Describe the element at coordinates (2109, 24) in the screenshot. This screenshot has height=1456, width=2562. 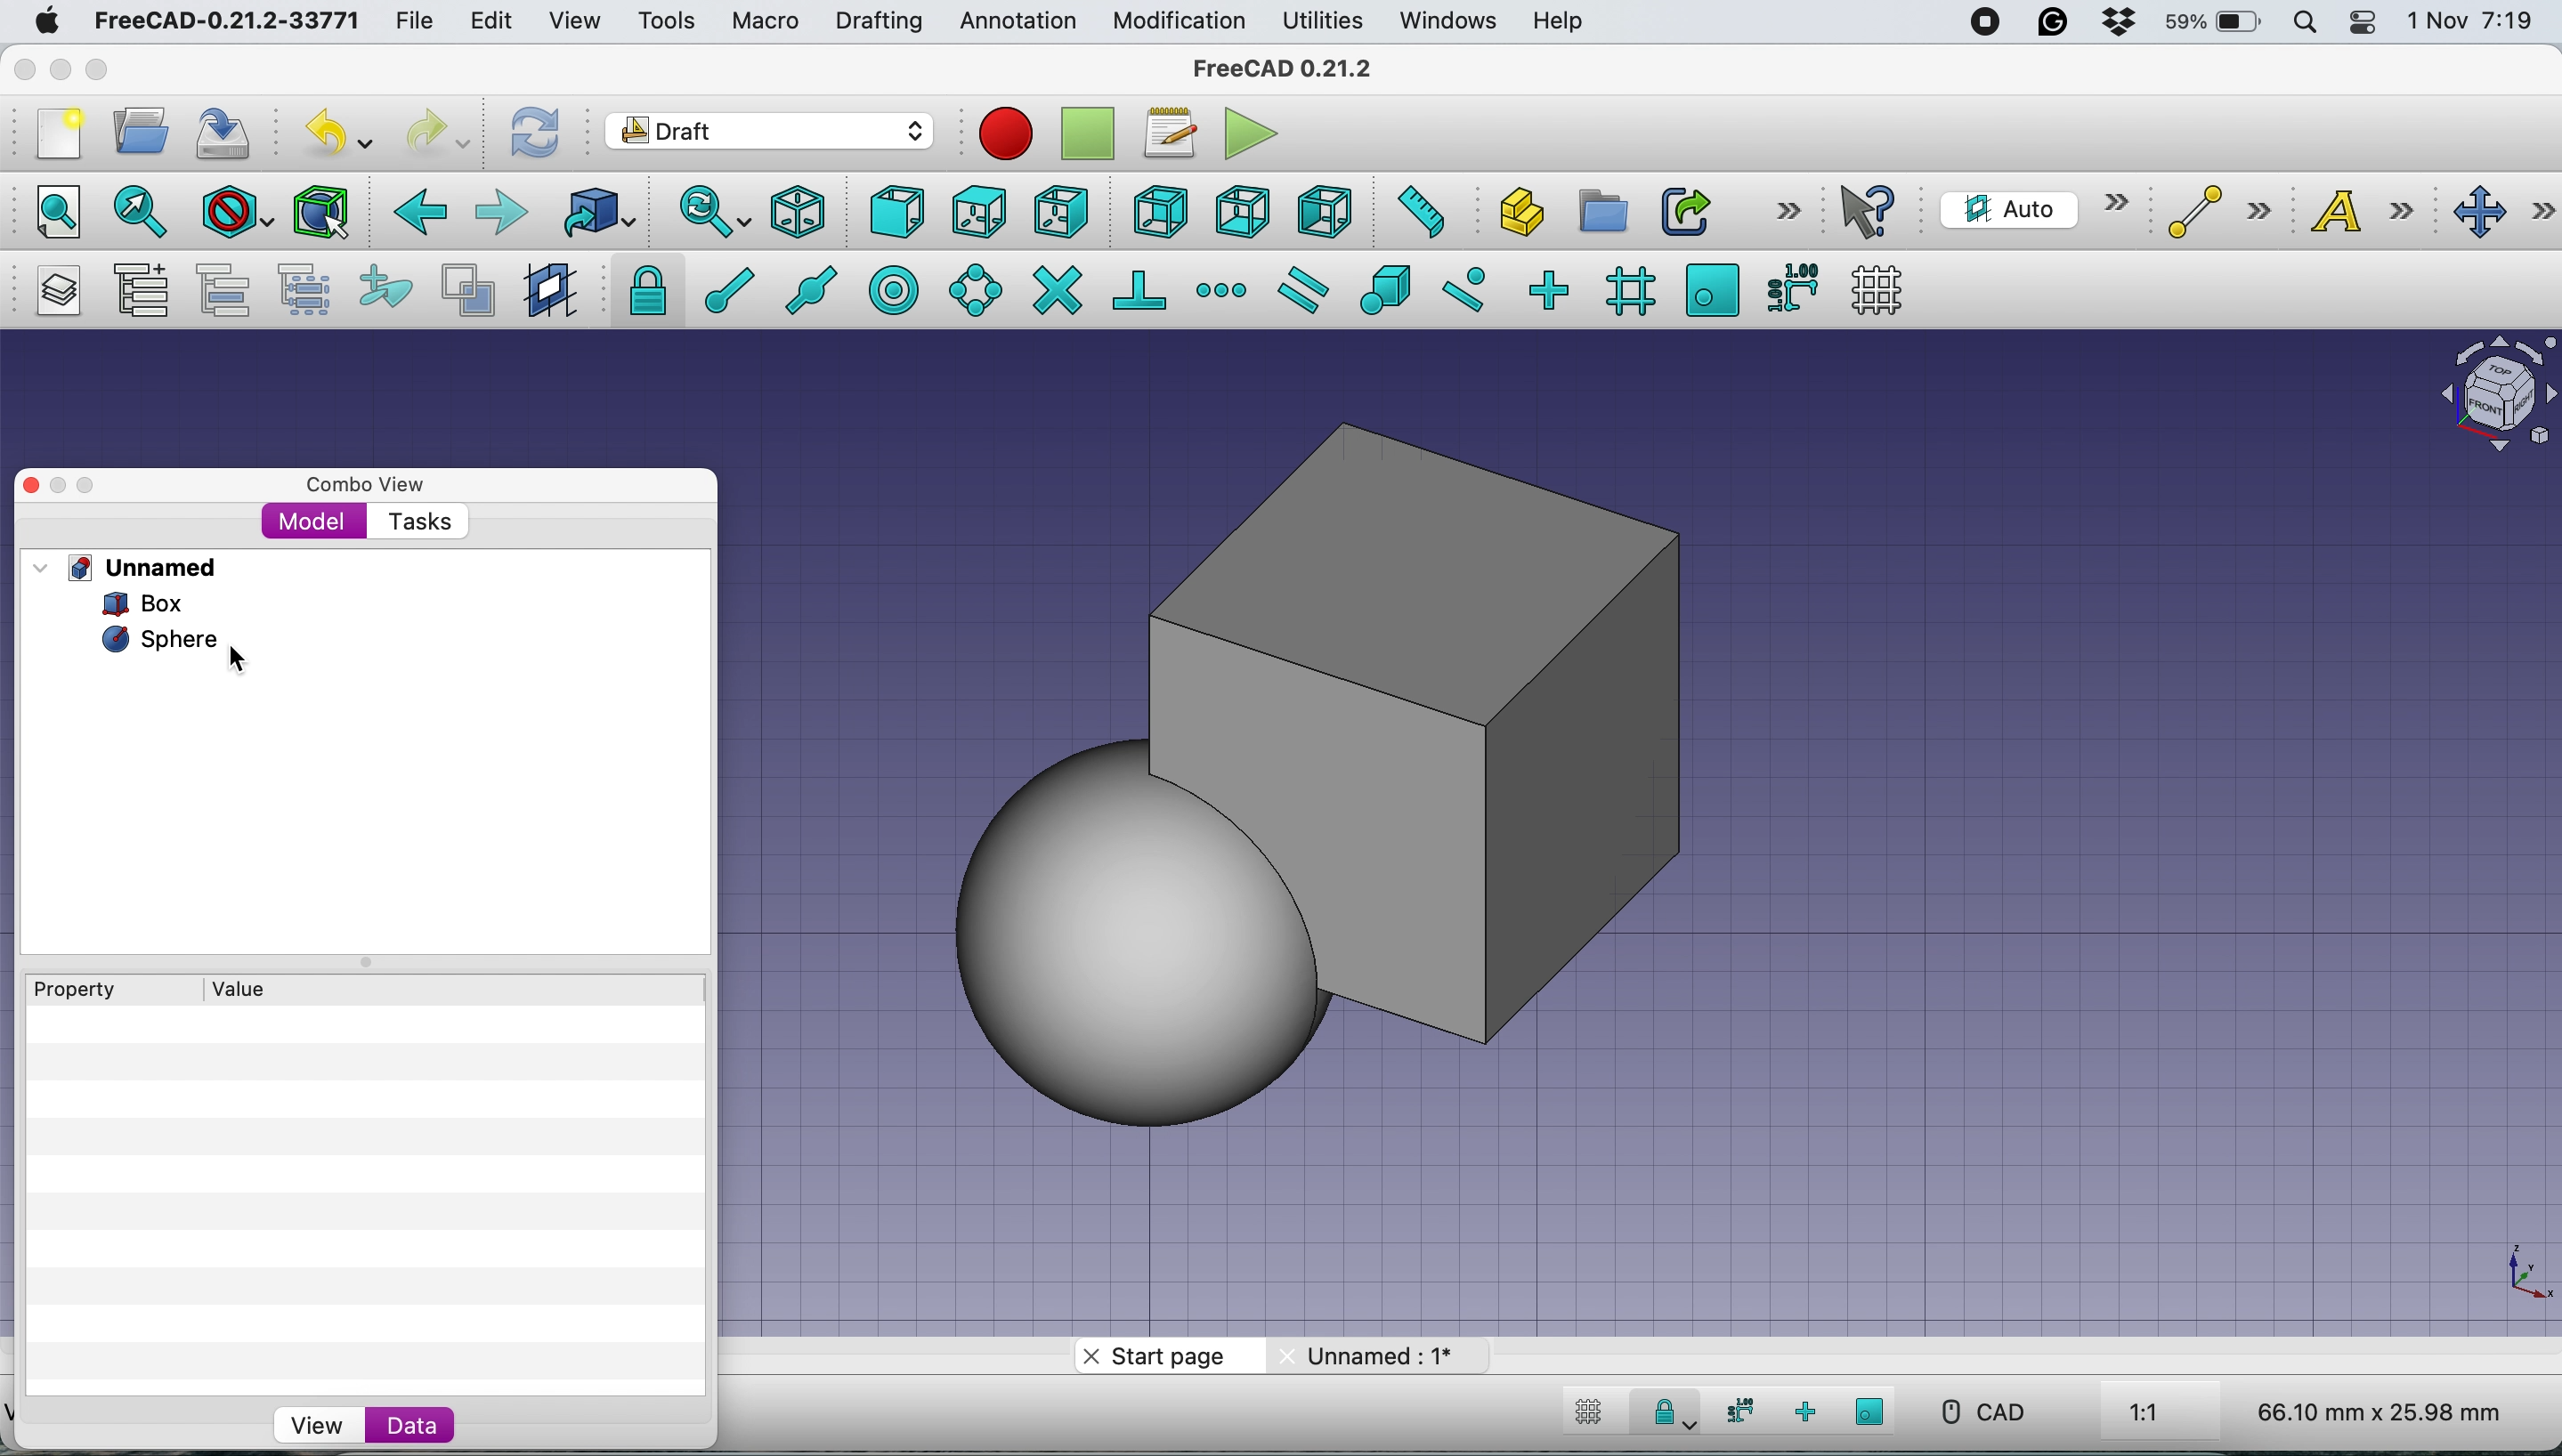
I see `dropbox` at that location.